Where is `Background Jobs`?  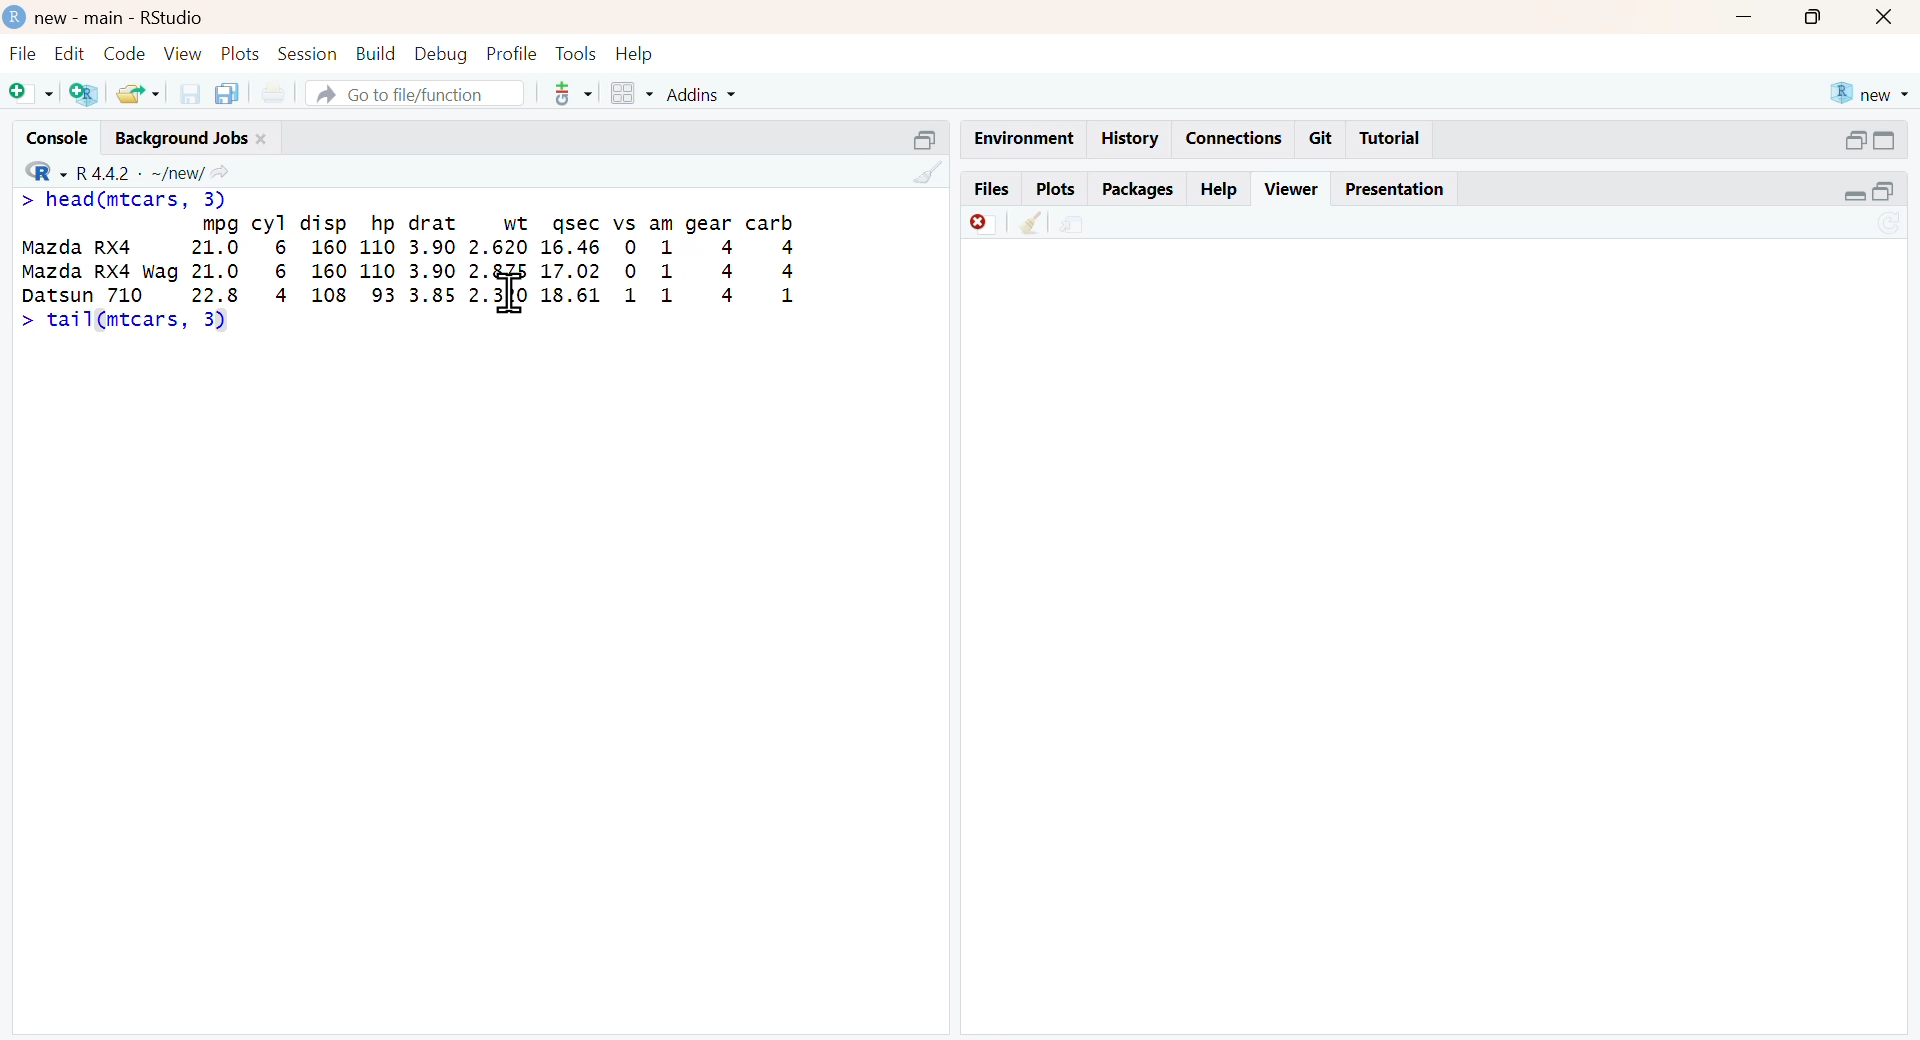 Background Jobs is located at coordinates (209, 134).